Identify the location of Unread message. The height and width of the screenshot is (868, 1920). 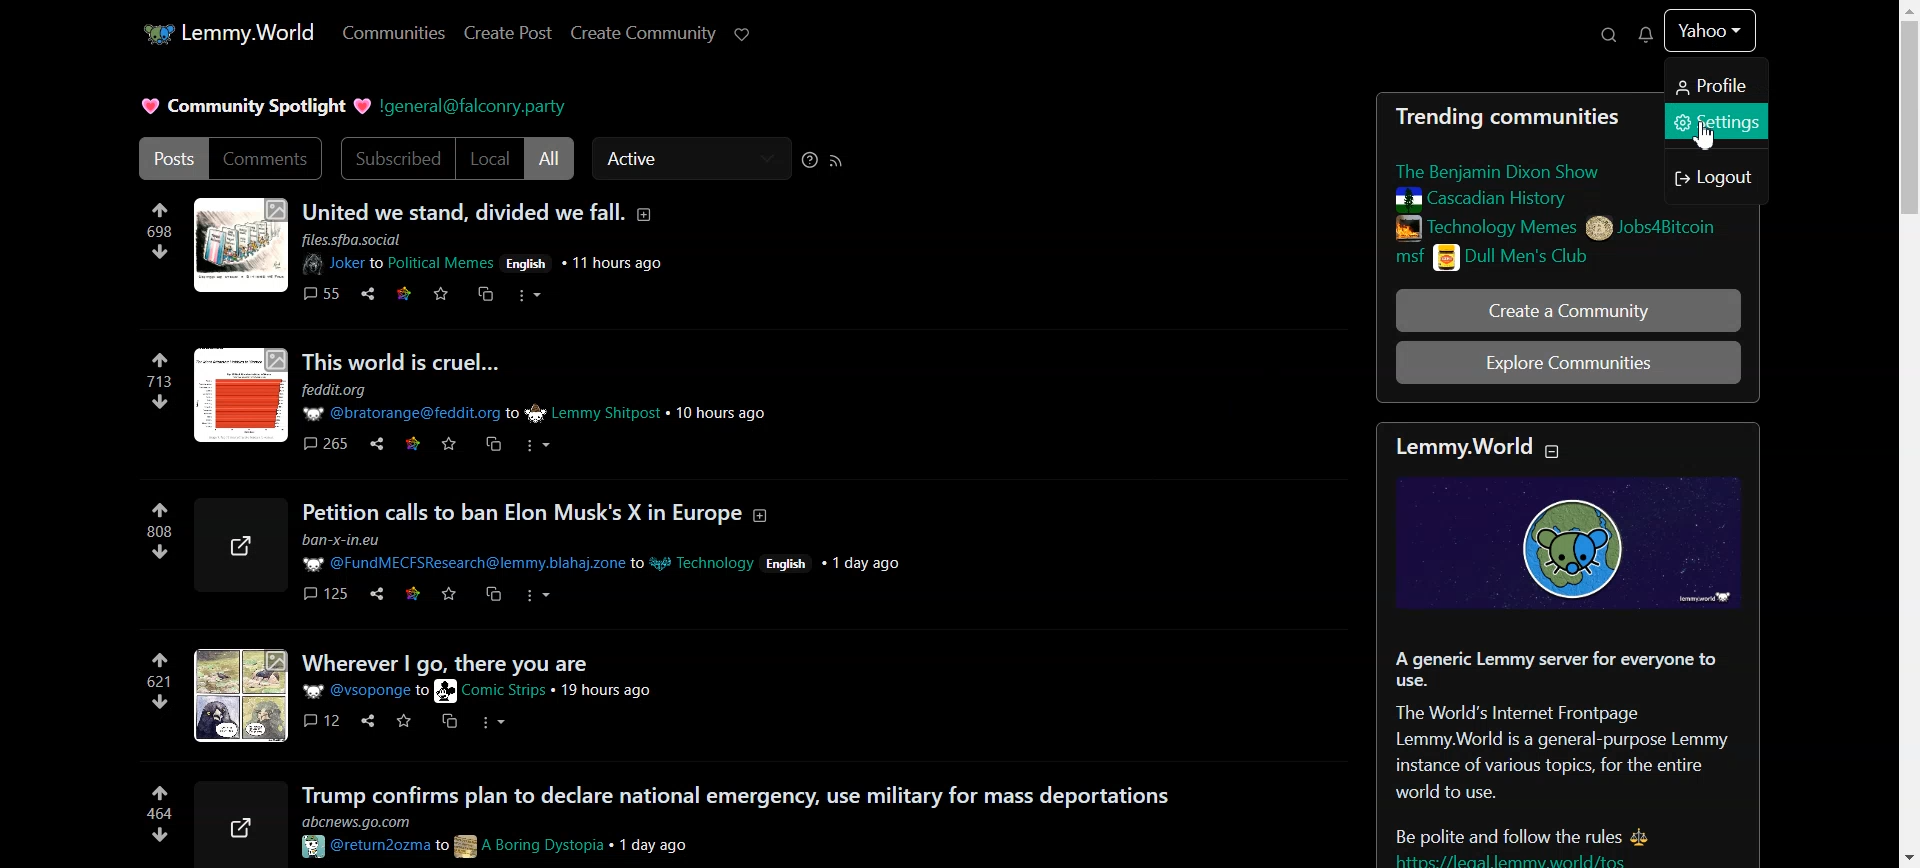
(1646, 36).